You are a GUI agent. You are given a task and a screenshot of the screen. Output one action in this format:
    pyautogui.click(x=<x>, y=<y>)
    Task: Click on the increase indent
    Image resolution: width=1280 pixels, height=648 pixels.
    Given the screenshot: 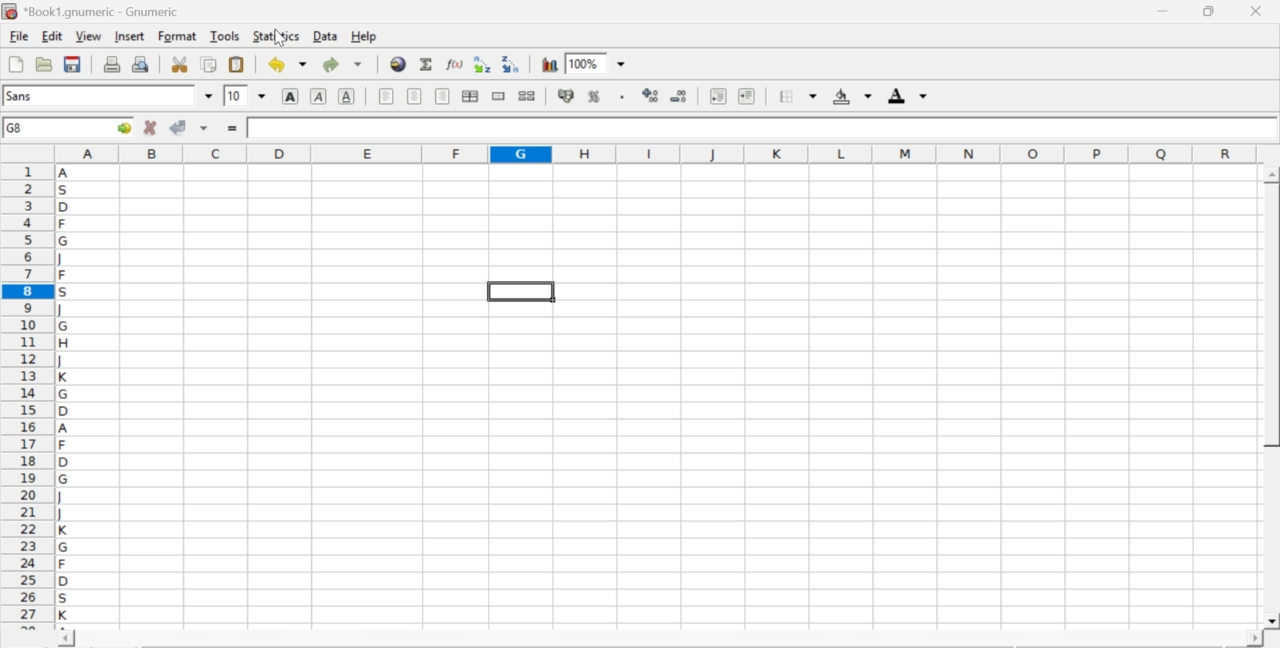 What is the action you would take?
    pyautogui.click(x=746, y=97)
    